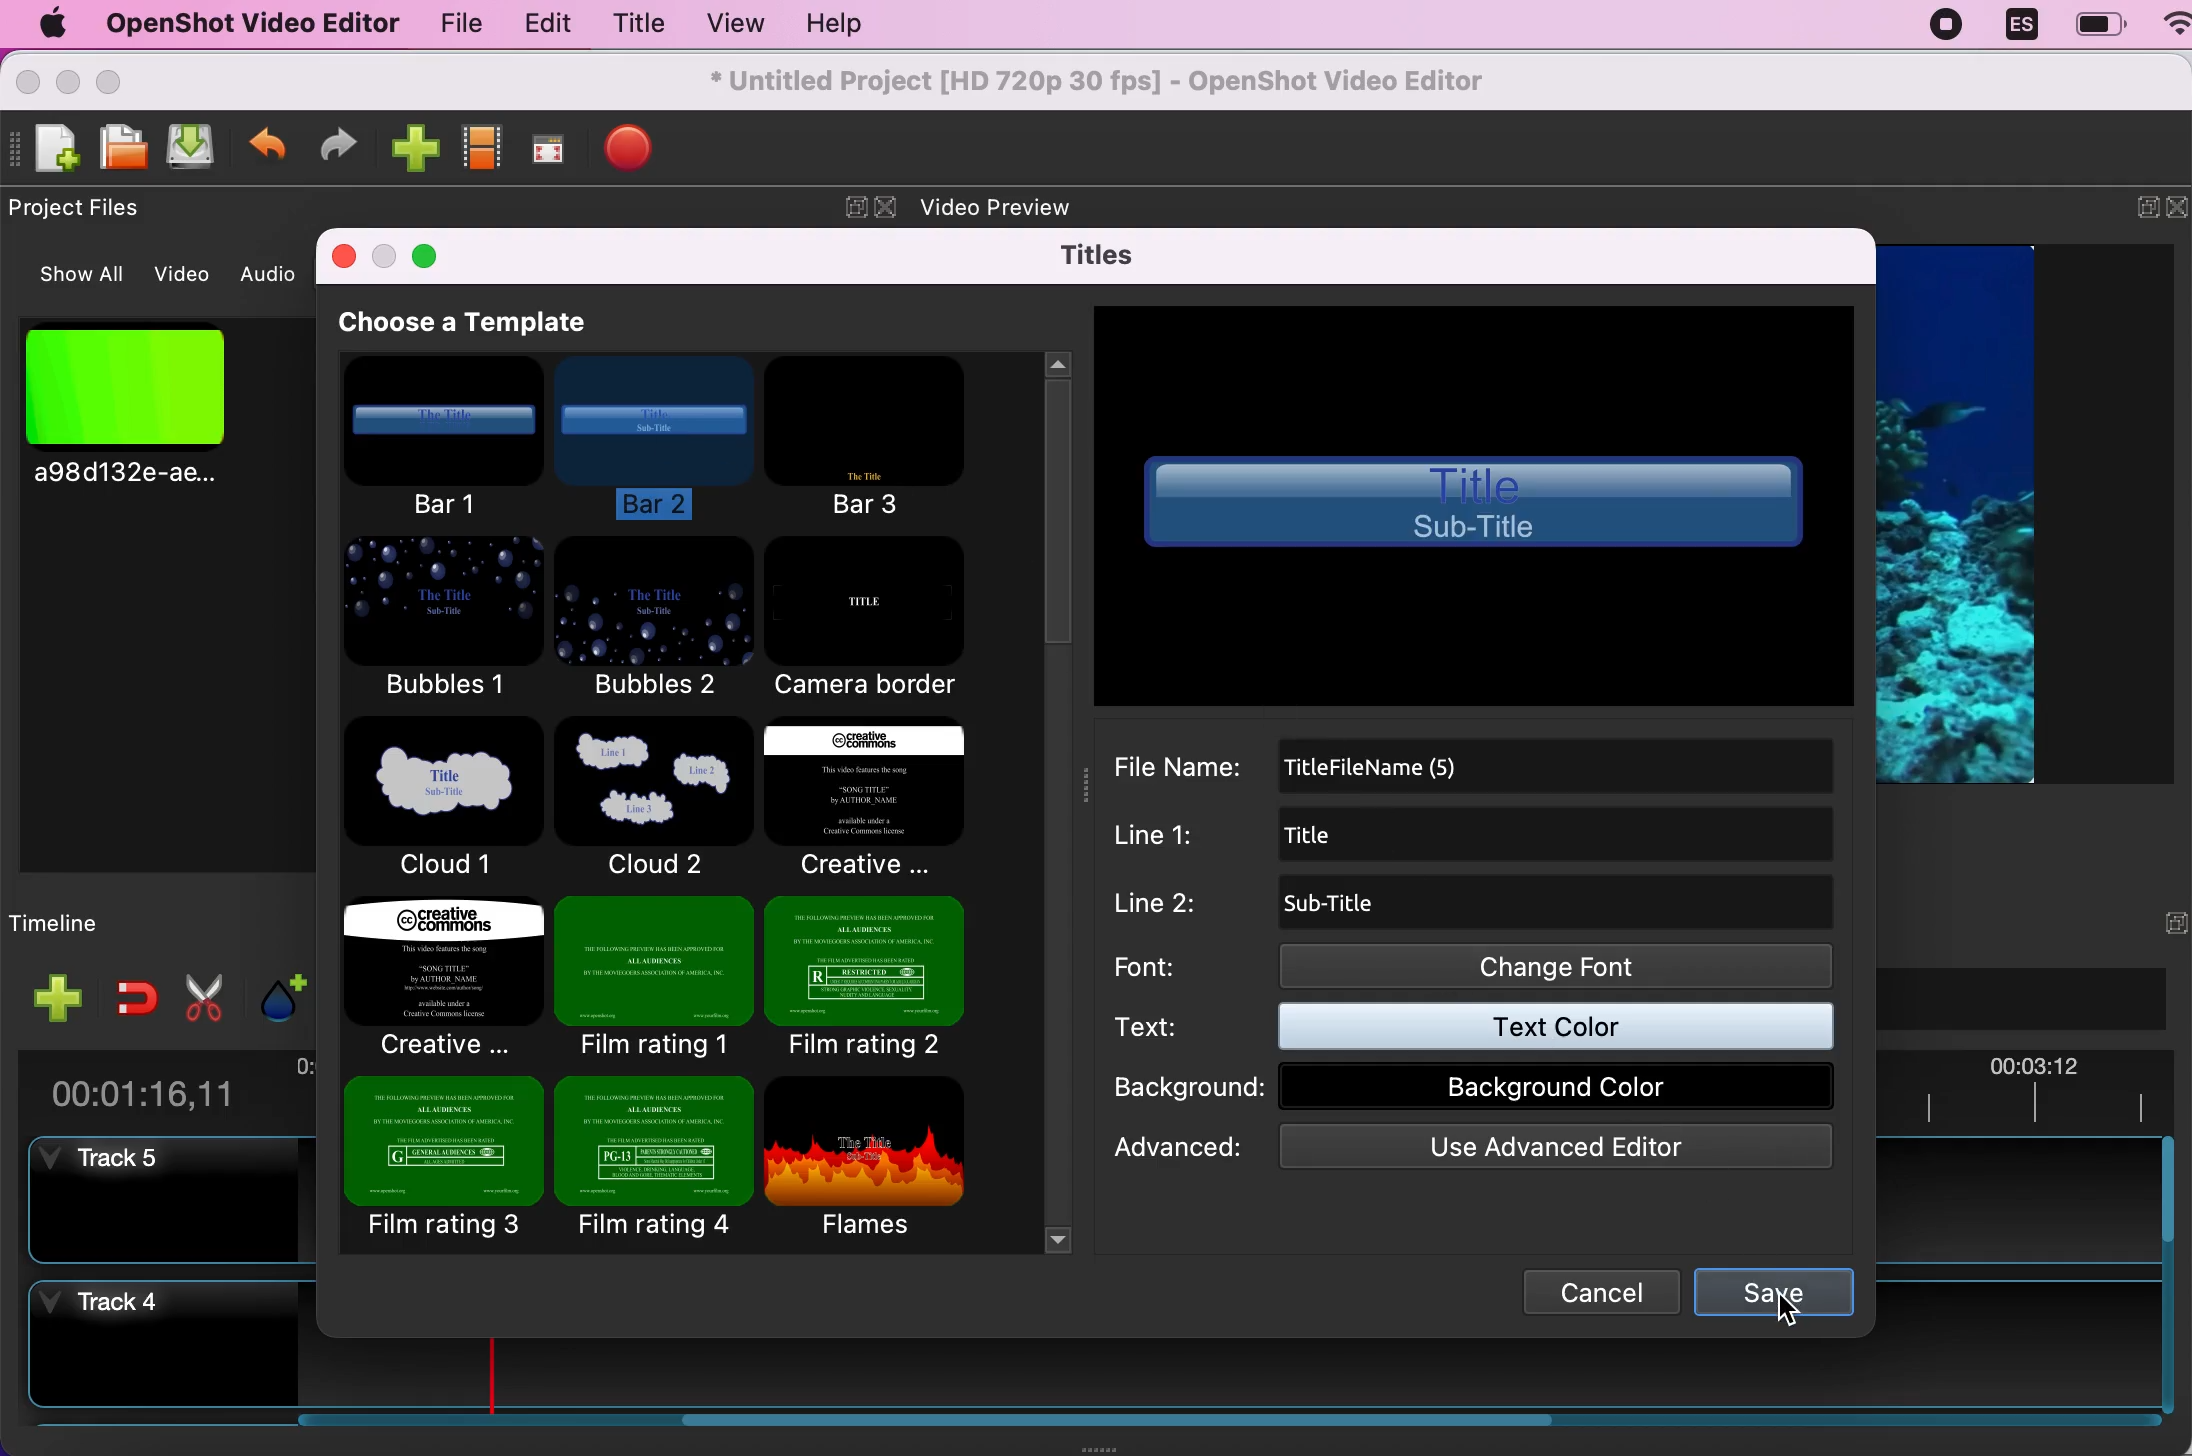 Image resolution: width=2192 pixels, height=1456 pixels. What do you see at coordinates (340, 254) in the screenshot?
I see `close` at bounding box center [340, 254].